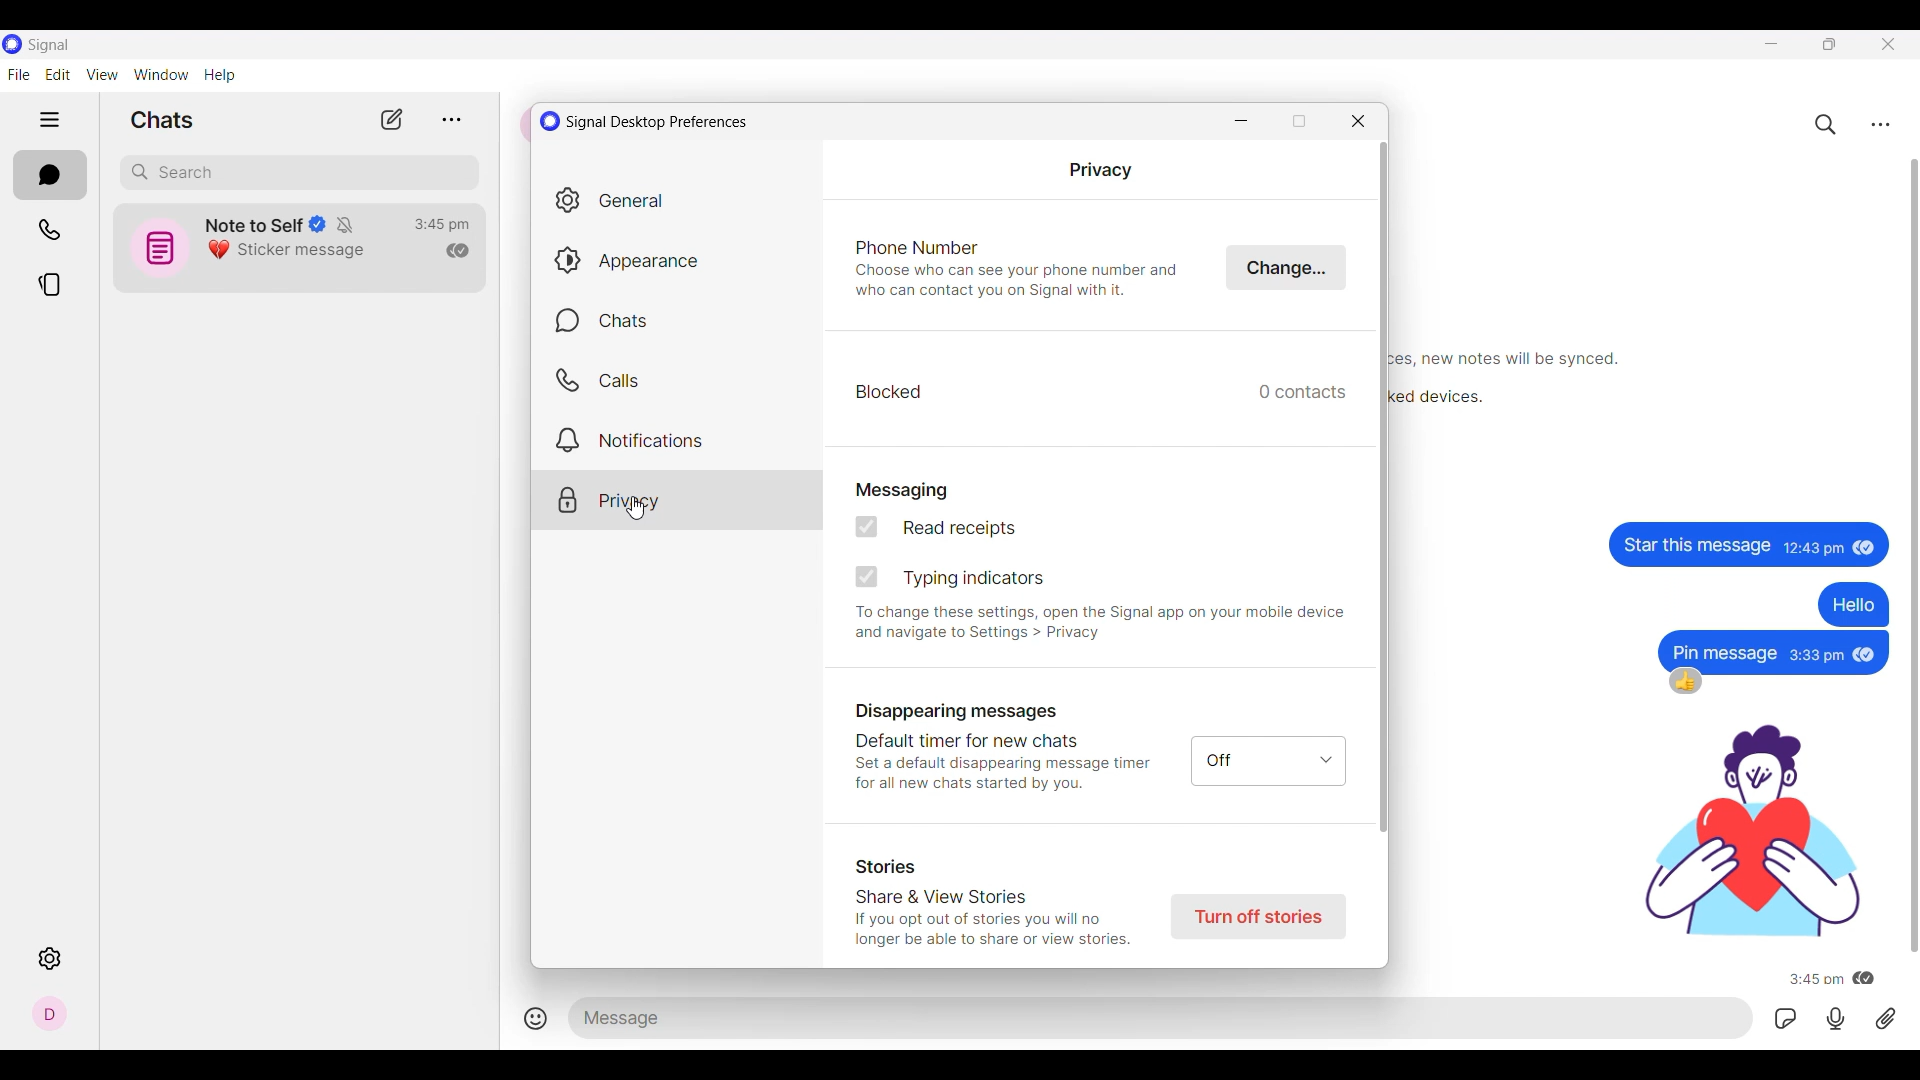  What do you see at coordinates (1271, 762) in the screenshot?
I see `off` at bounding box center [1271, 762].